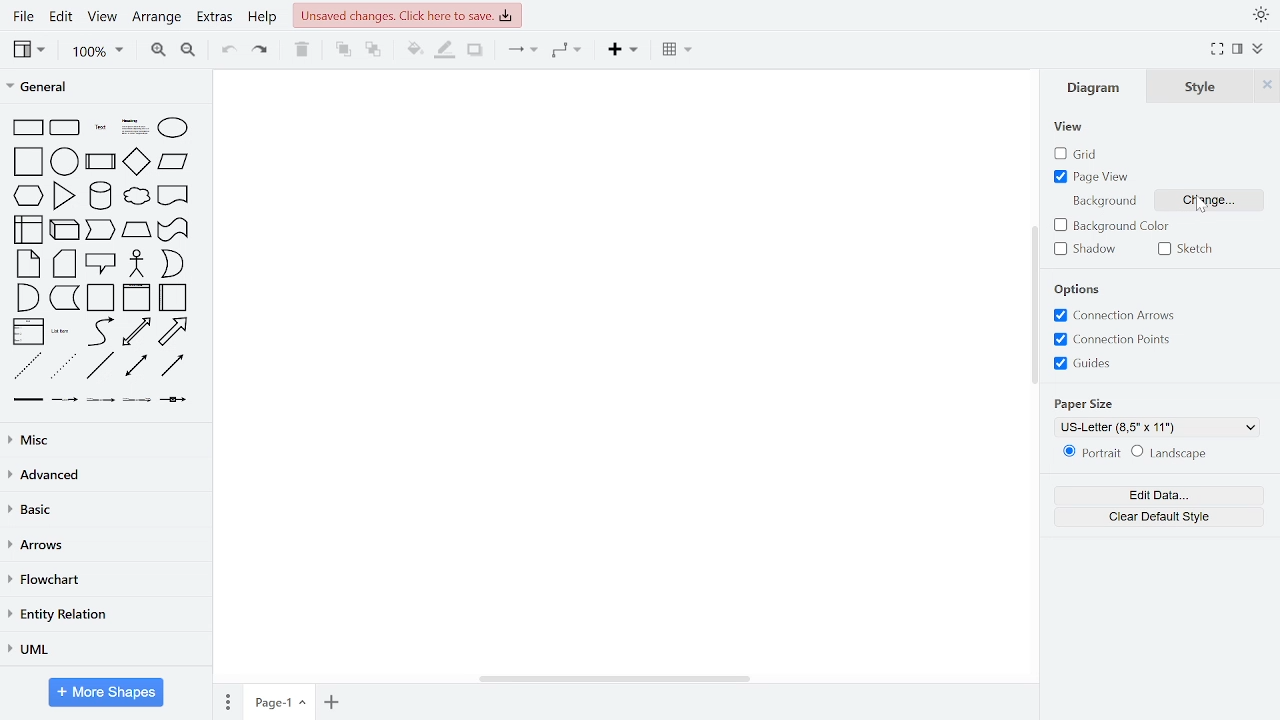  Describe the element at coordinates (99, 229) in the screenshot. I see `general shapes` at that location.